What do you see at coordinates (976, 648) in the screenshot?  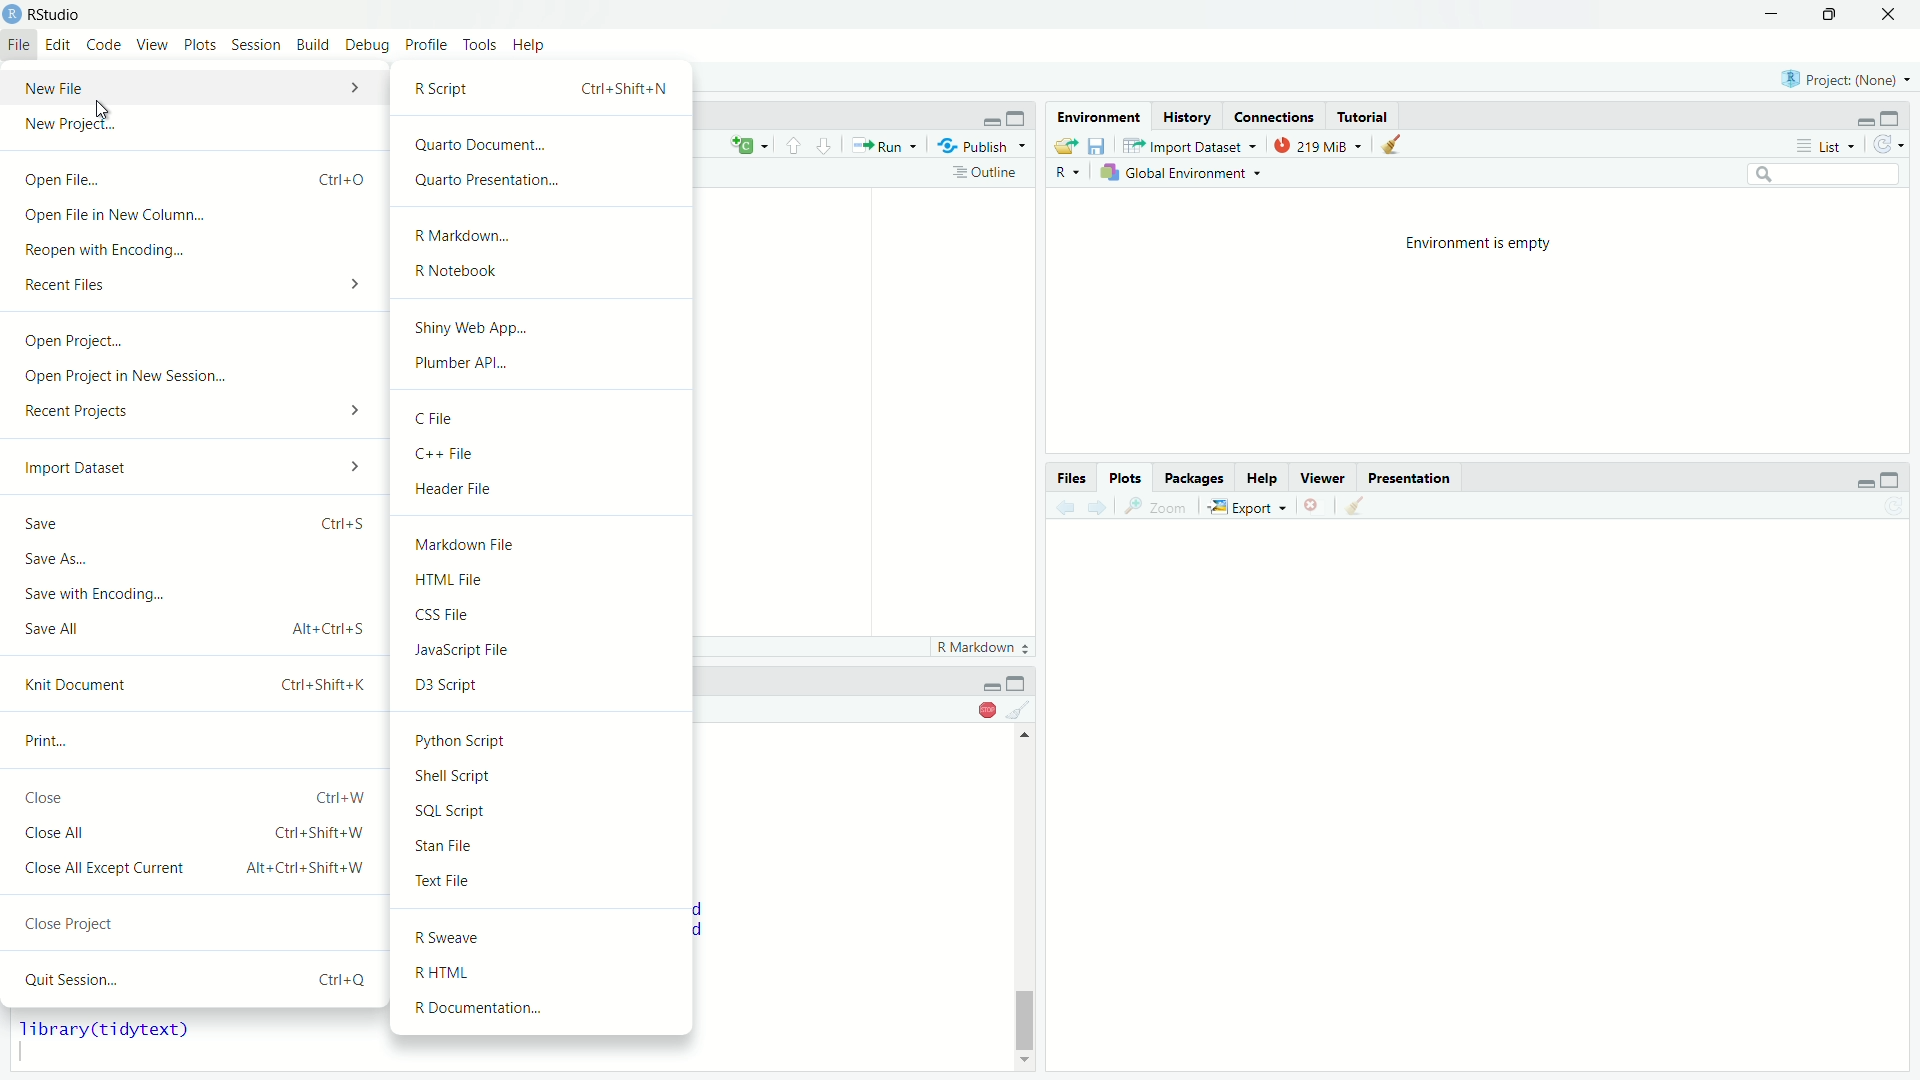 I see `markdown` at bounding box center [976, 648].